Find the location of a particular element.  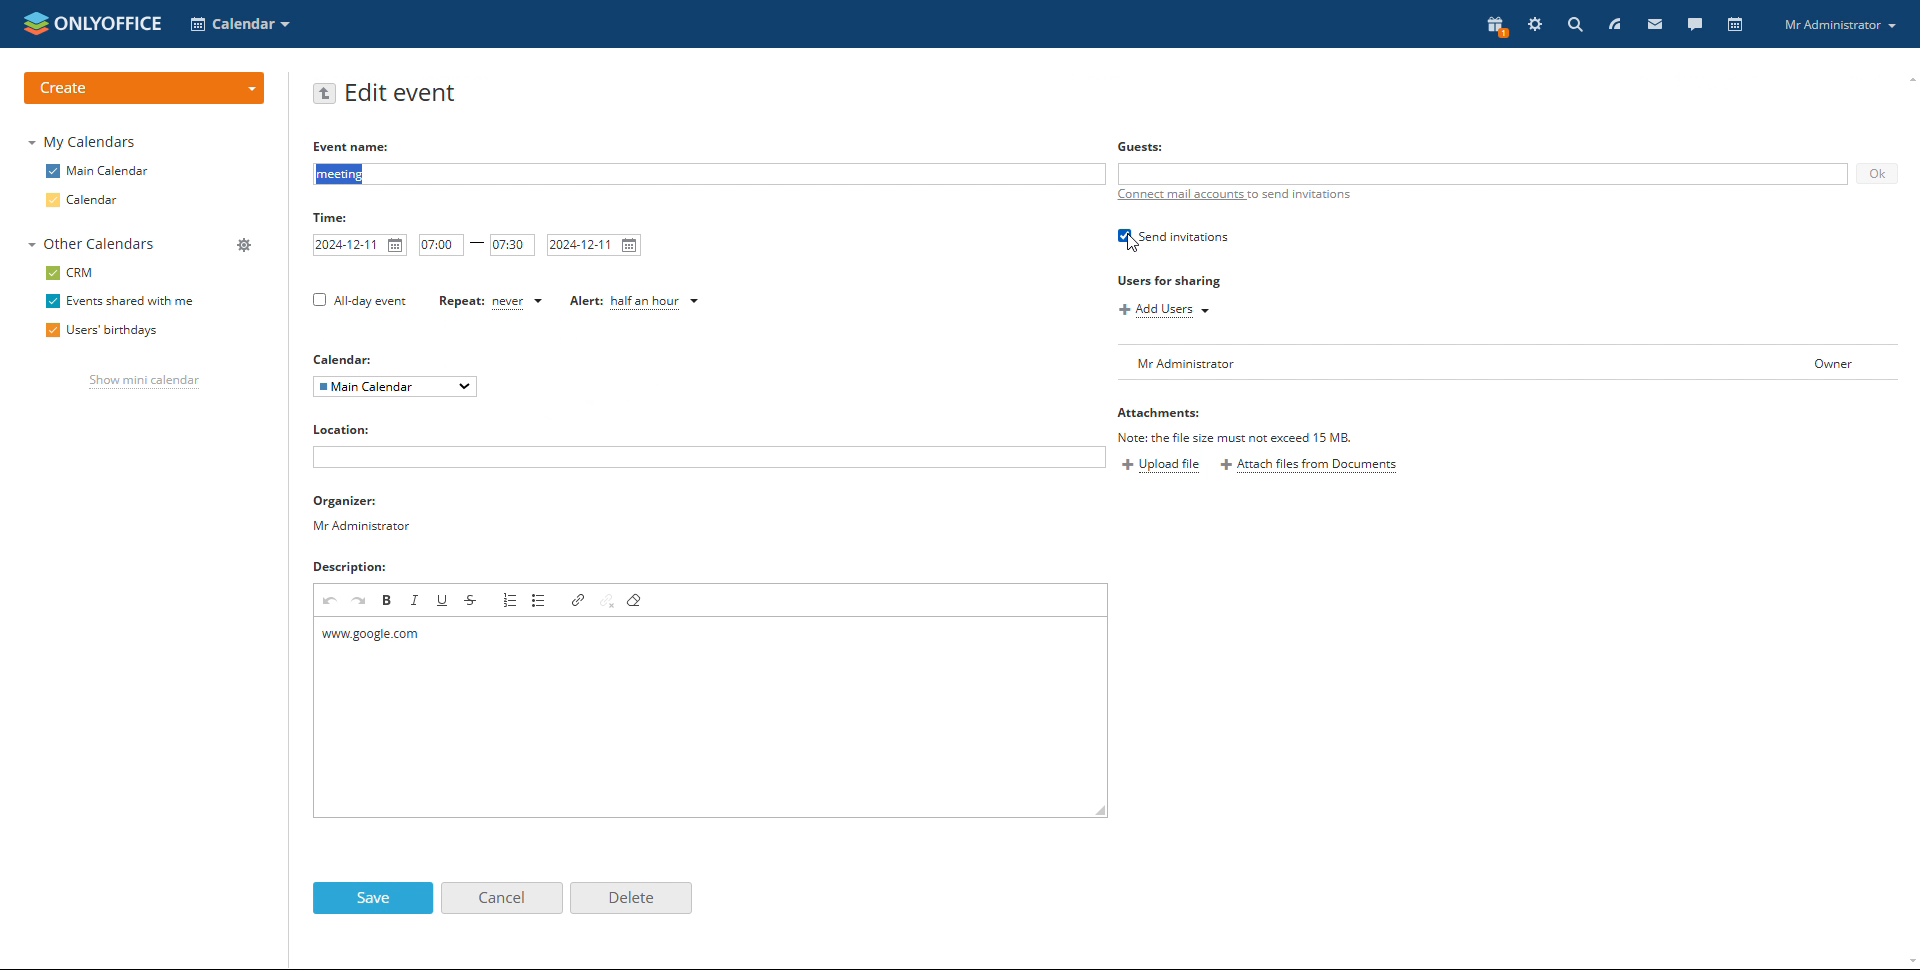

Event name: is located at coordinates (357, 146).